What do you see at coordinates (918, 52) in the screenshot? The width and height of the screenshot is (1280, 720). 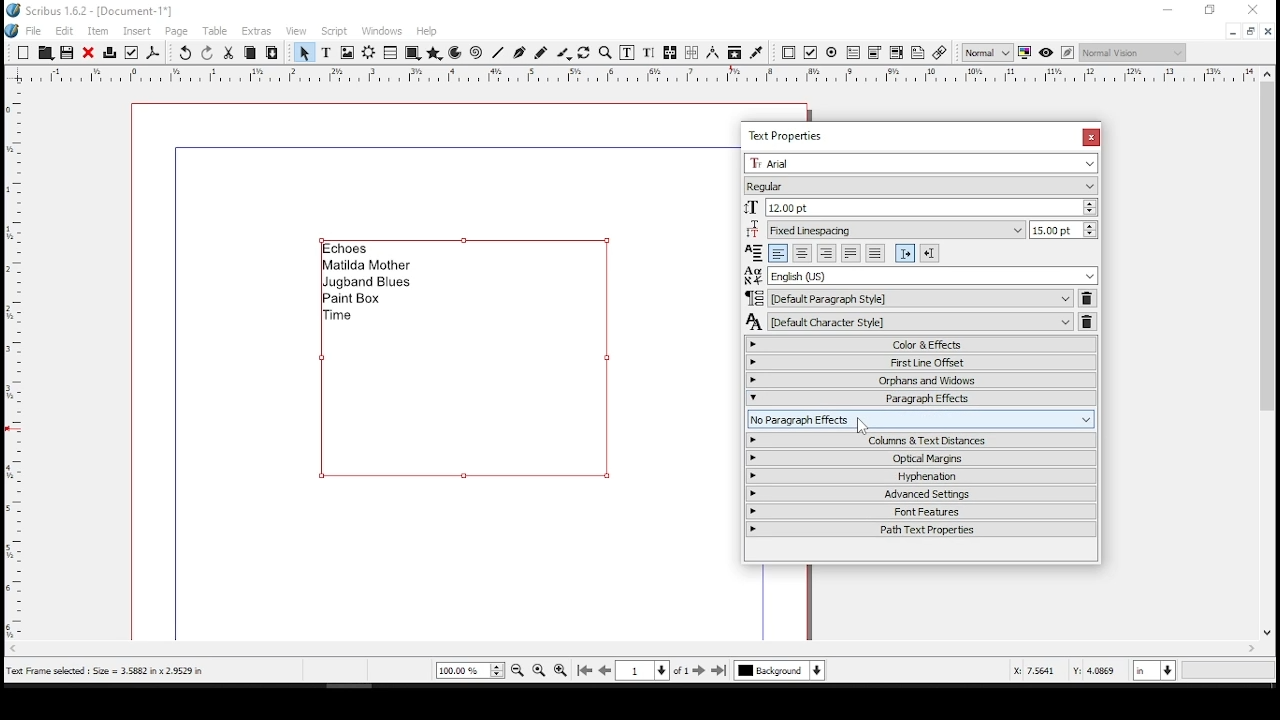 I see `text annotation` at bounding box center [918, 52].